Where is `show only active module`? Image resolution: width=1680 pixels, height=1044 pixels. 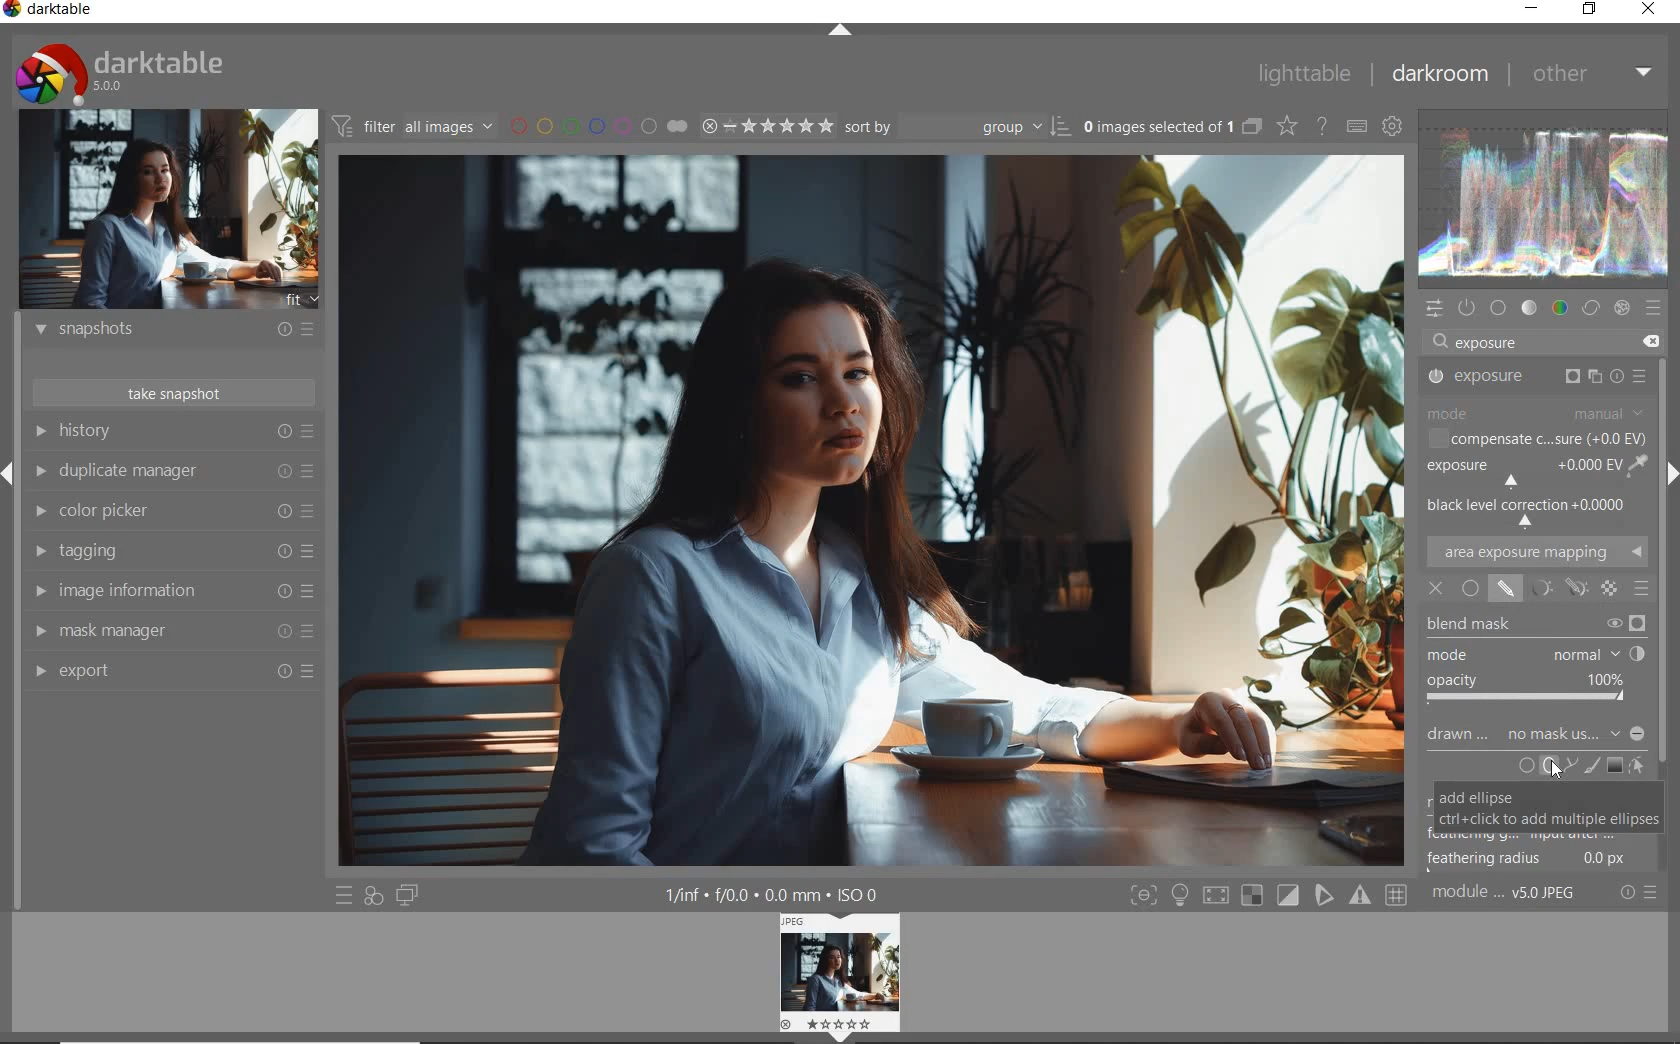 show only active module is located at coordinates (1468, 307).